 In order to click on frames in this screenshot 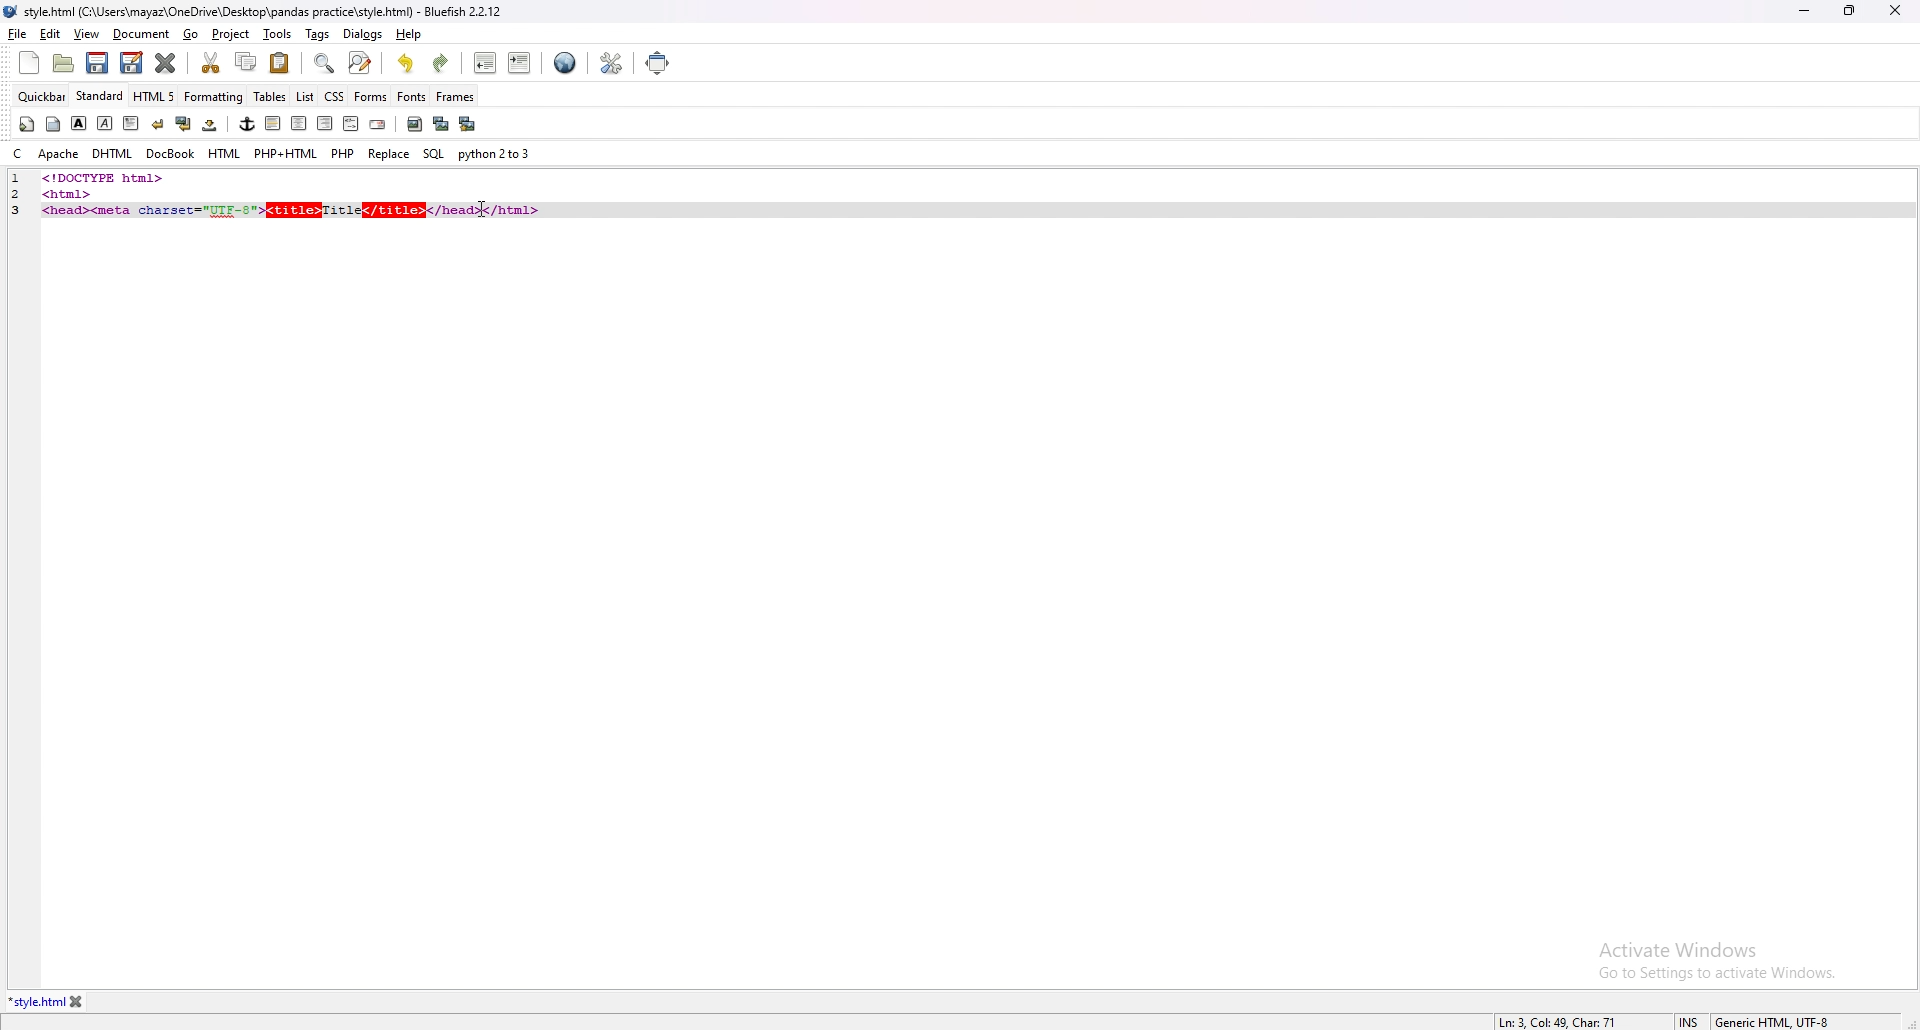, I will do `click(455, 97)`.